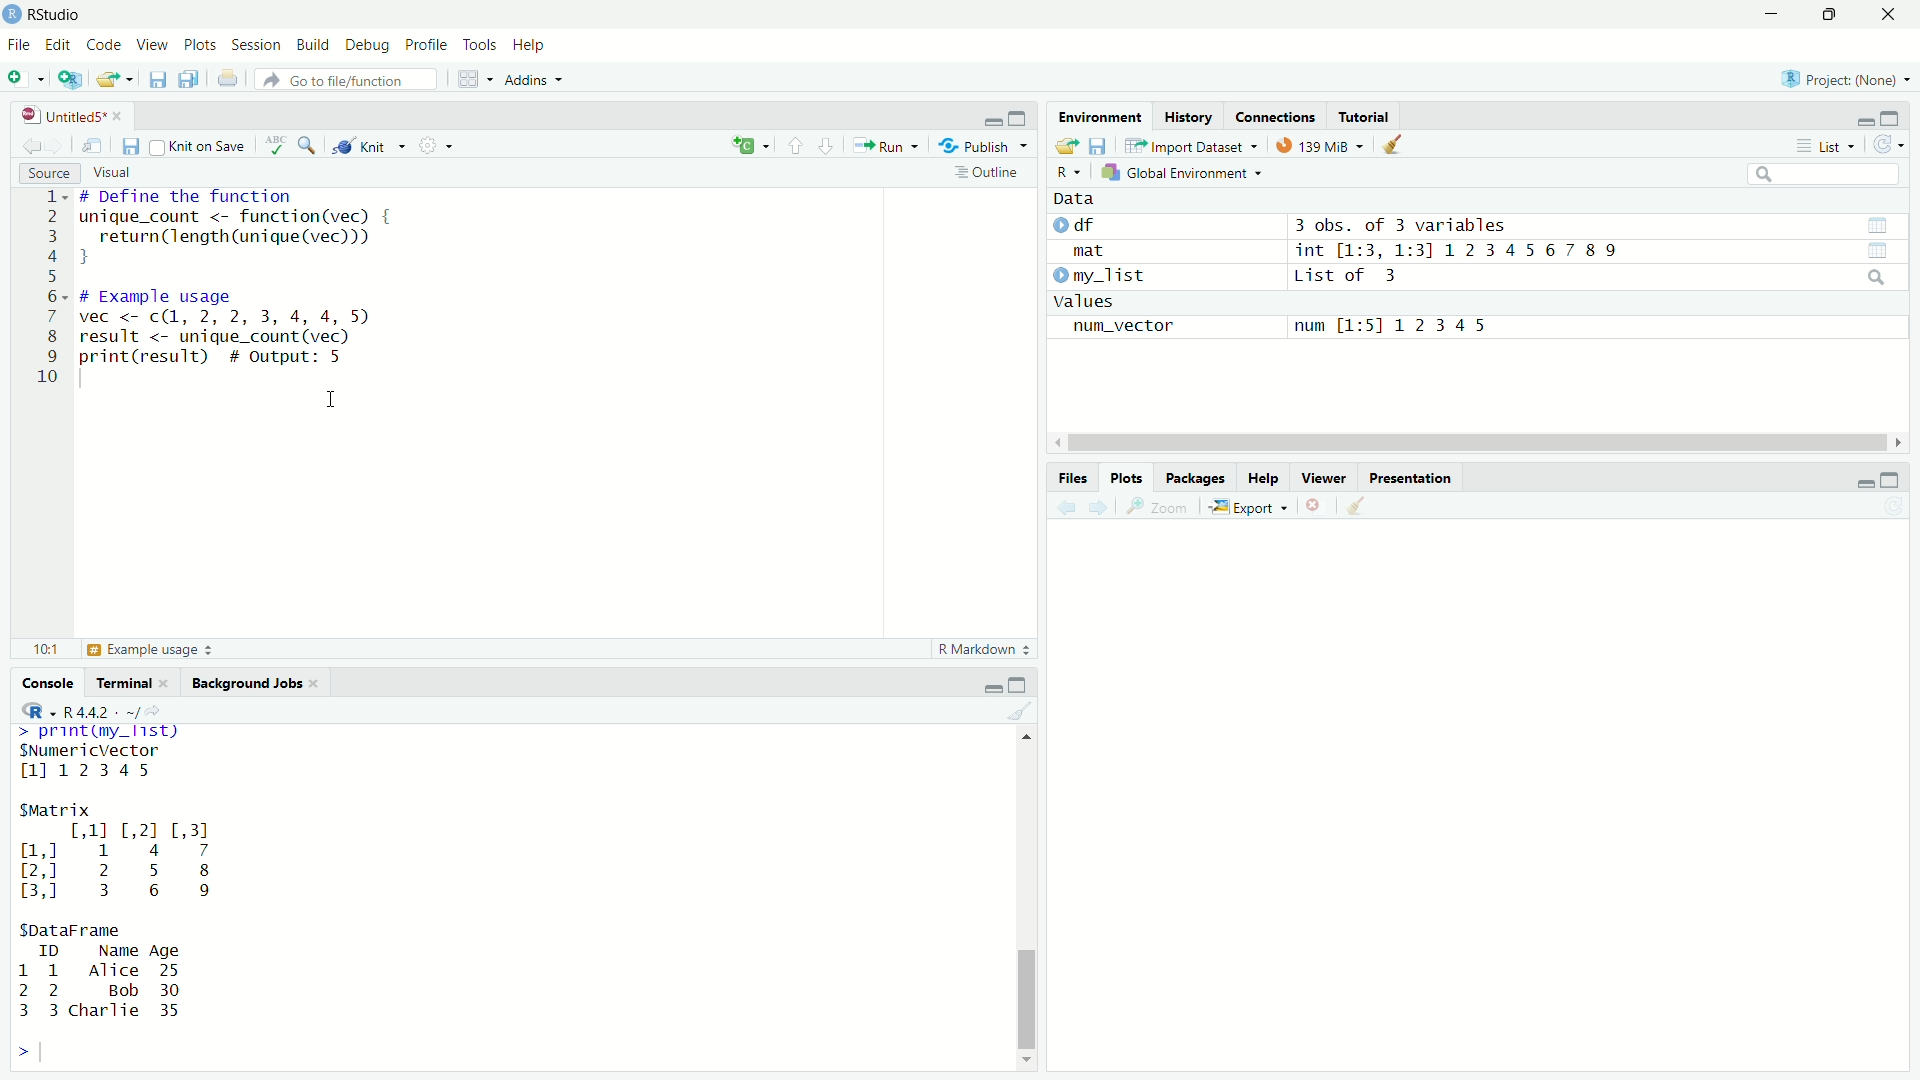  Describe the element at coordinates (1028, 998) in the screenshot. I see `scroll bar` at that location.